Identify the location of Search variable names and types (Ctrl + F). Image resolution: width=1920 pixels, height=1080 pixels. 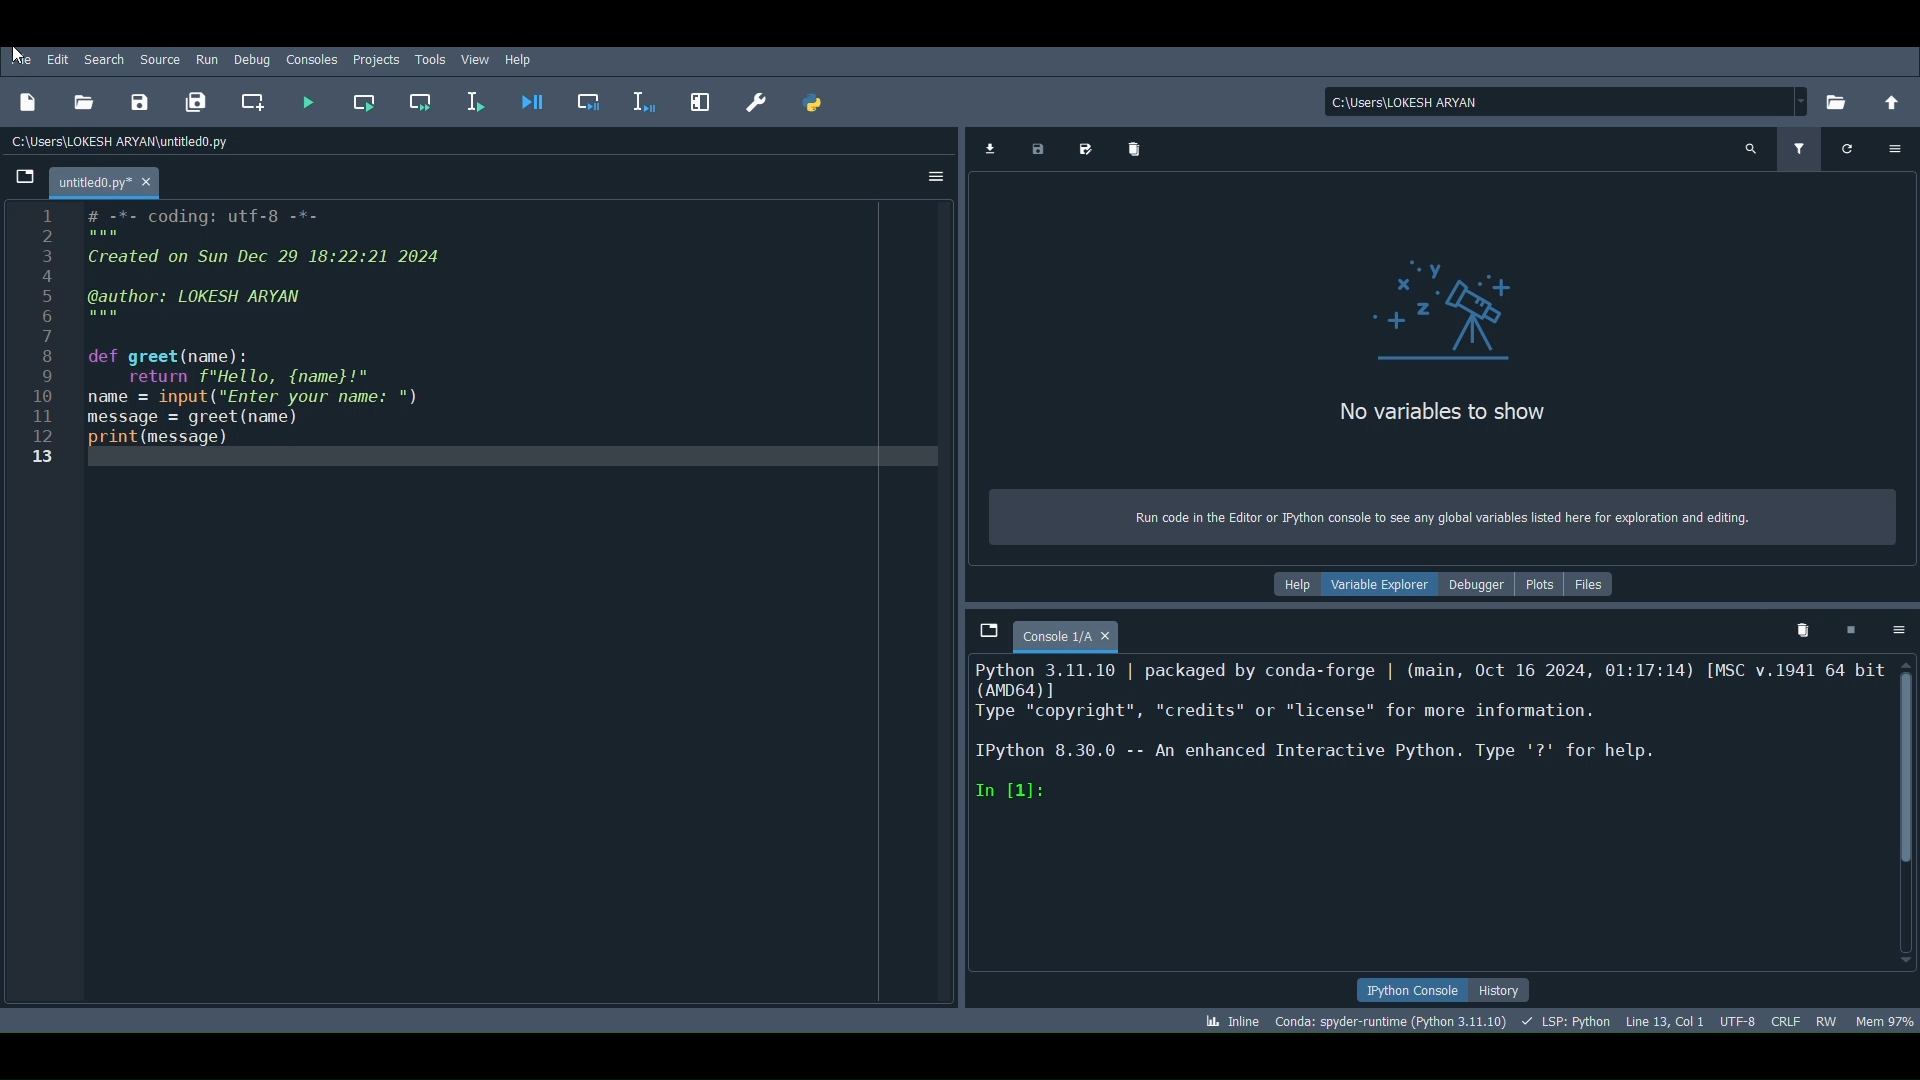
(1751, 146).